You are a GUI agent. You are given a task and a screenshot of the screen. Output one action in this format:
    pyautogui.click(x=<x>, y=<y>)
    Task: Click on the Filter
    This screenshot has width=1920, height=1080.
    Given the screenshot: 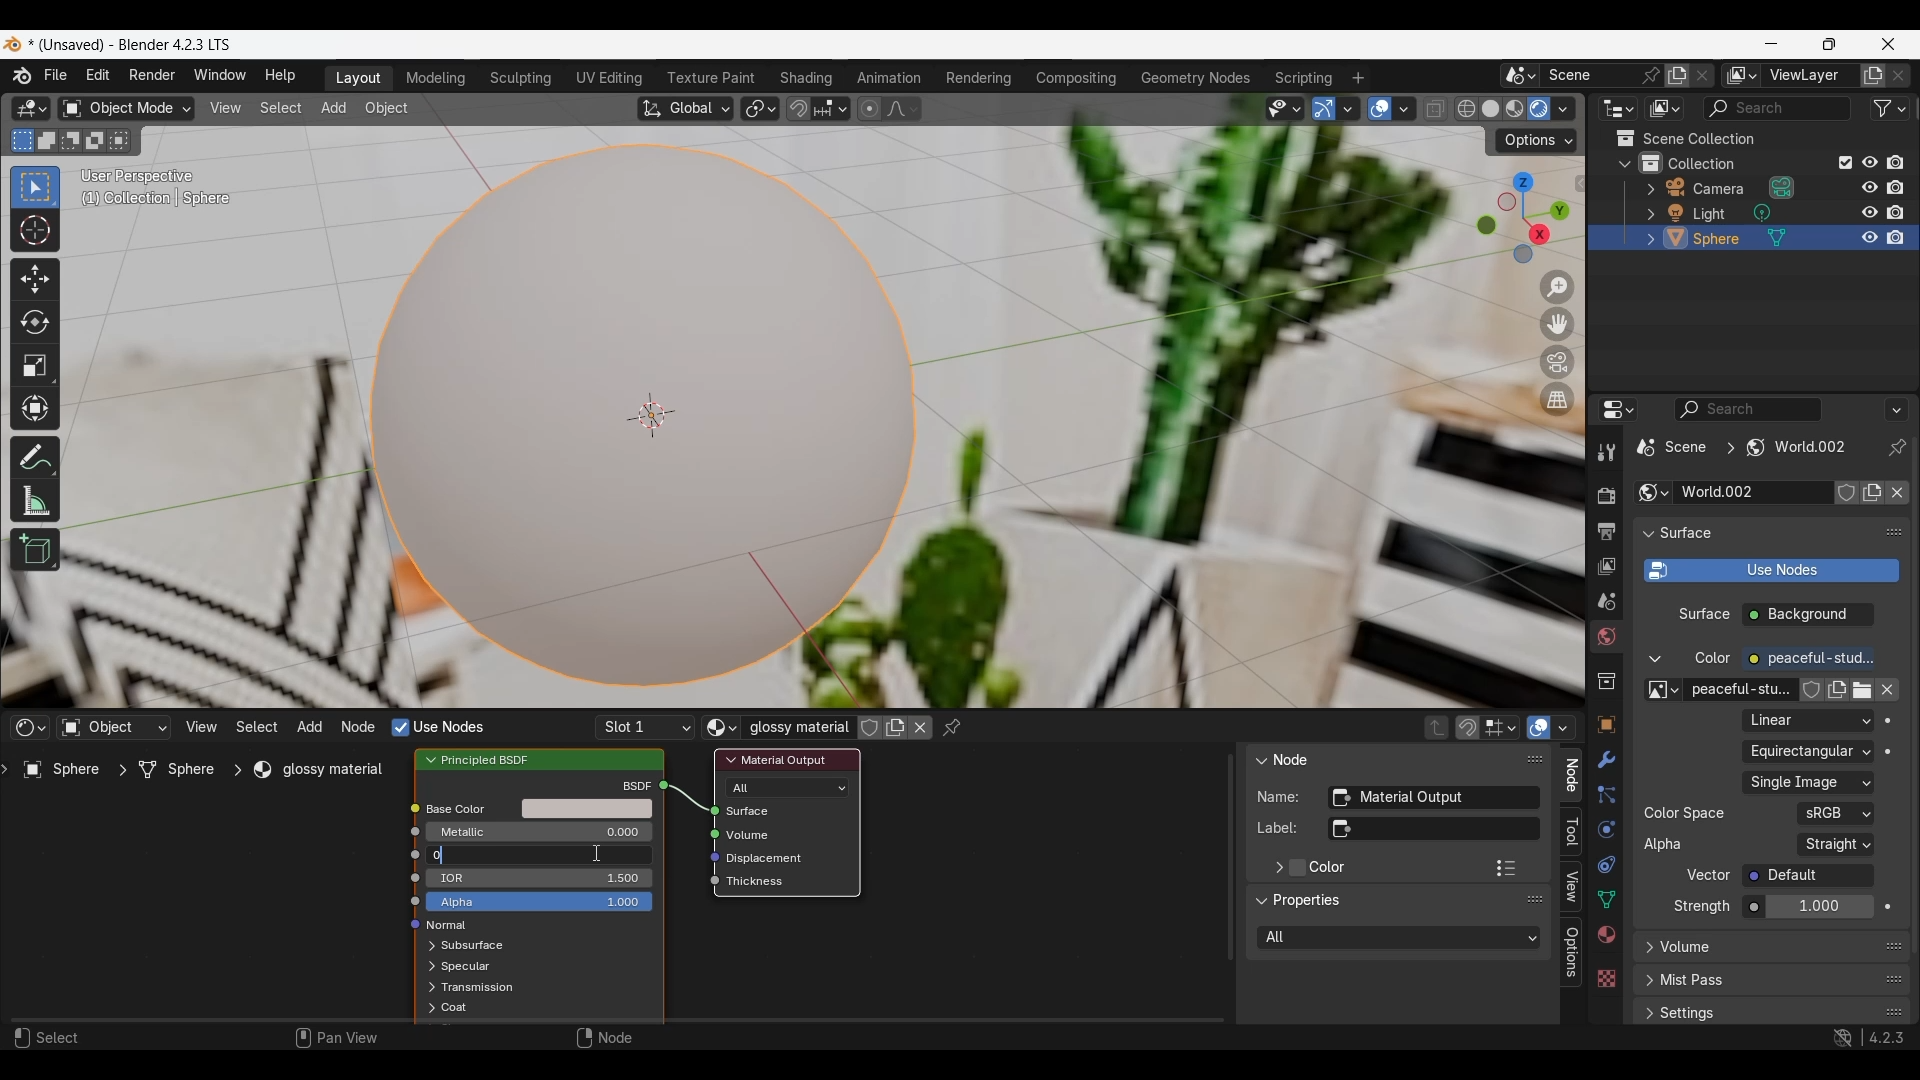 What is the action you would take?
    pyautogui.click(x=1889, y=109)
    